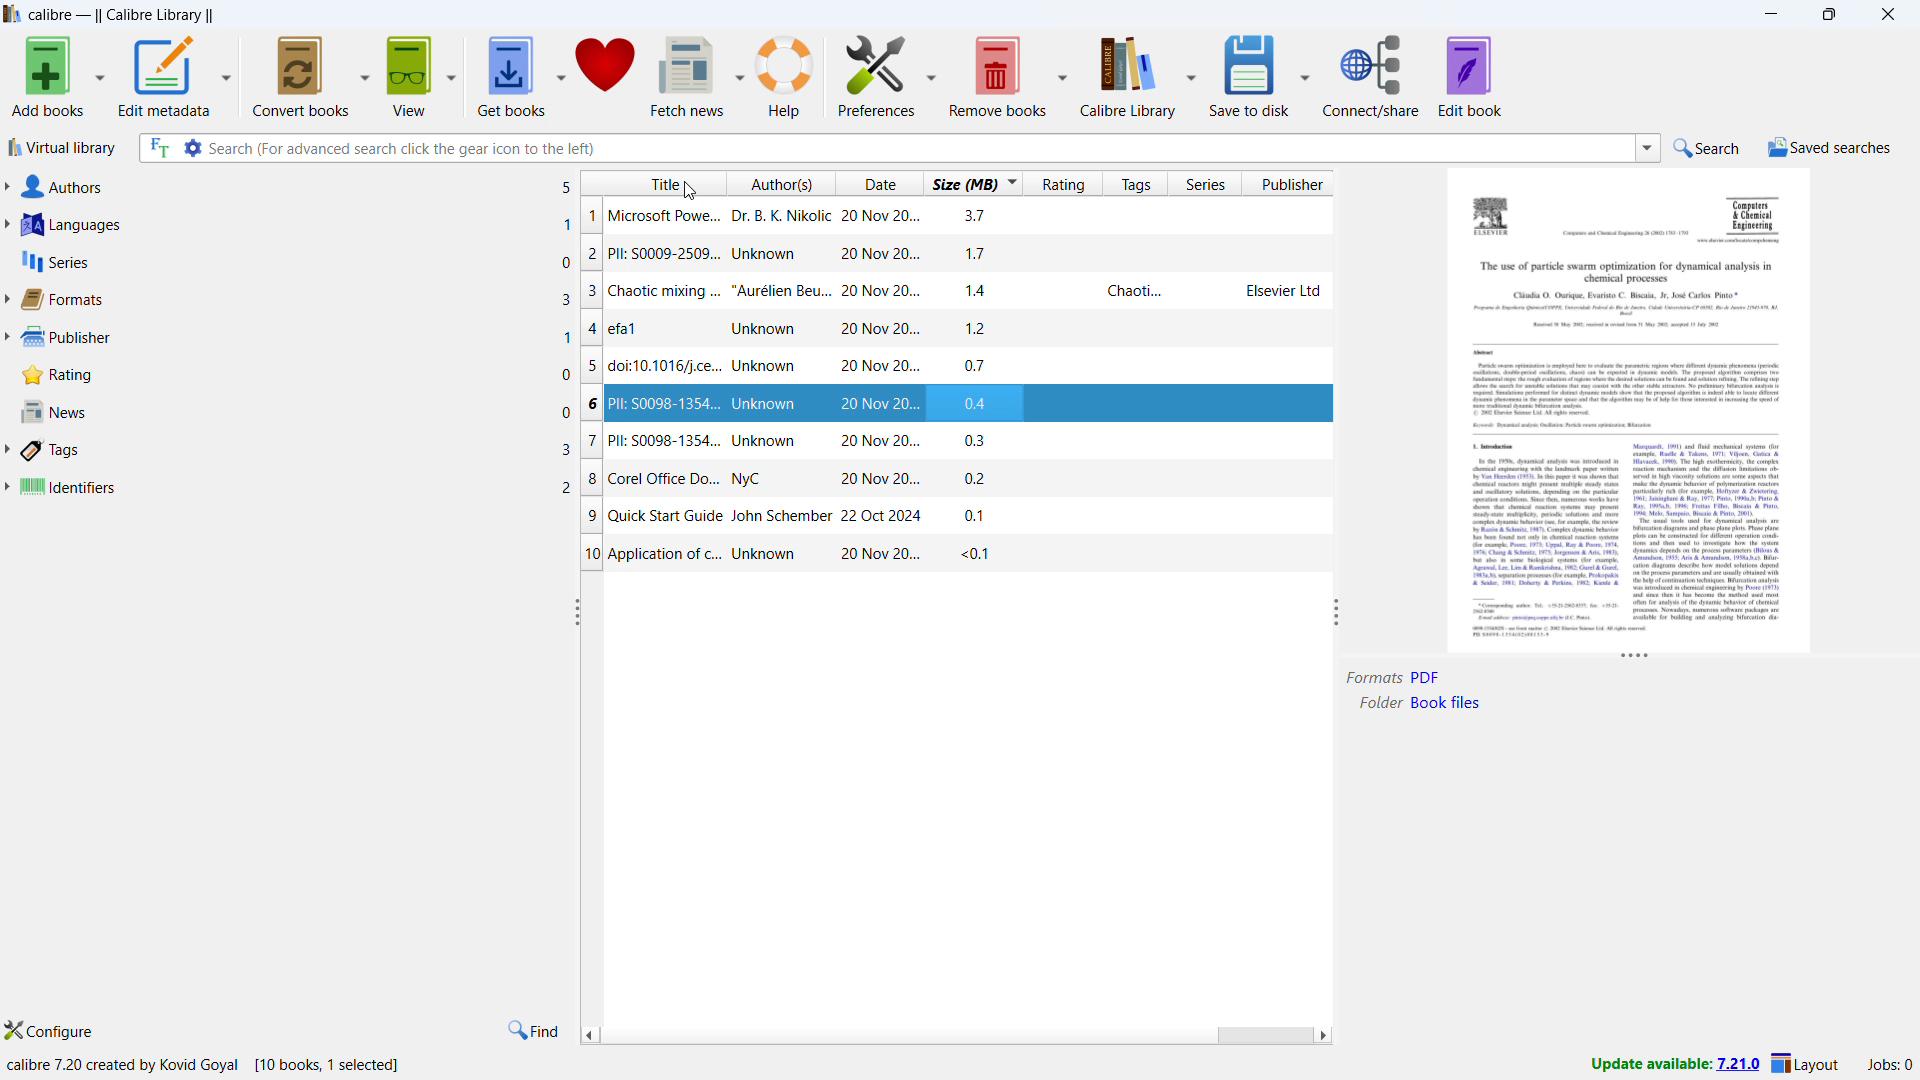 This screenshot has width=1920, height=1080. I want to click on <0.1, so click(983, 555).